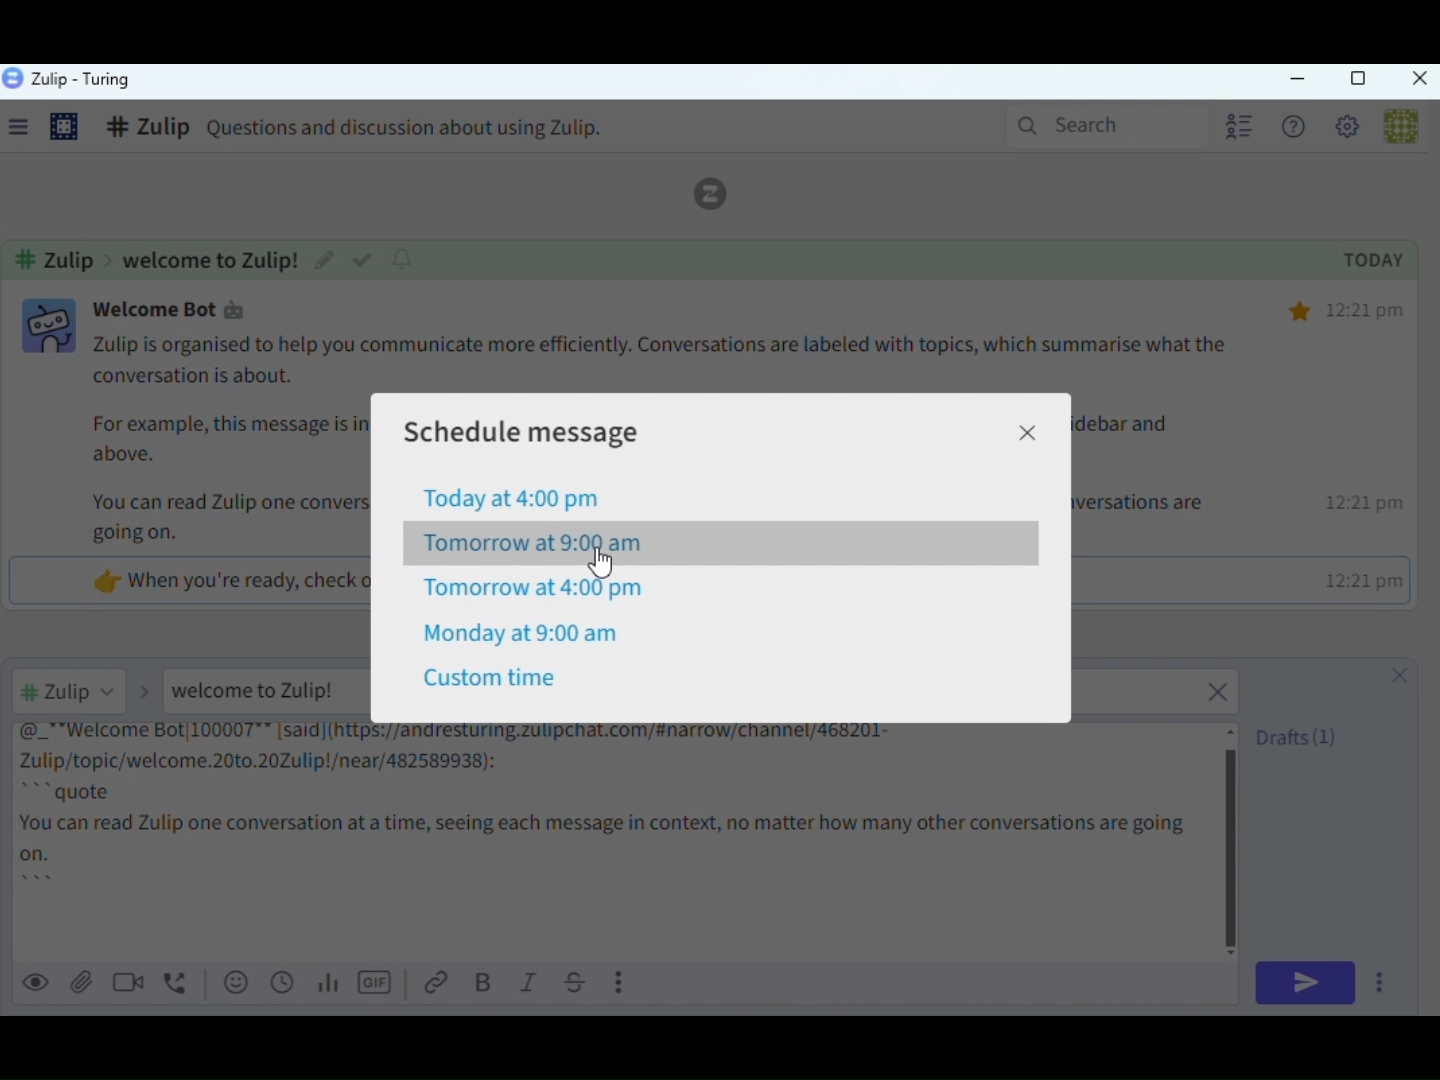 This screenshot has height=1080, width=1440. I want to click on Link, so click(440, 984).